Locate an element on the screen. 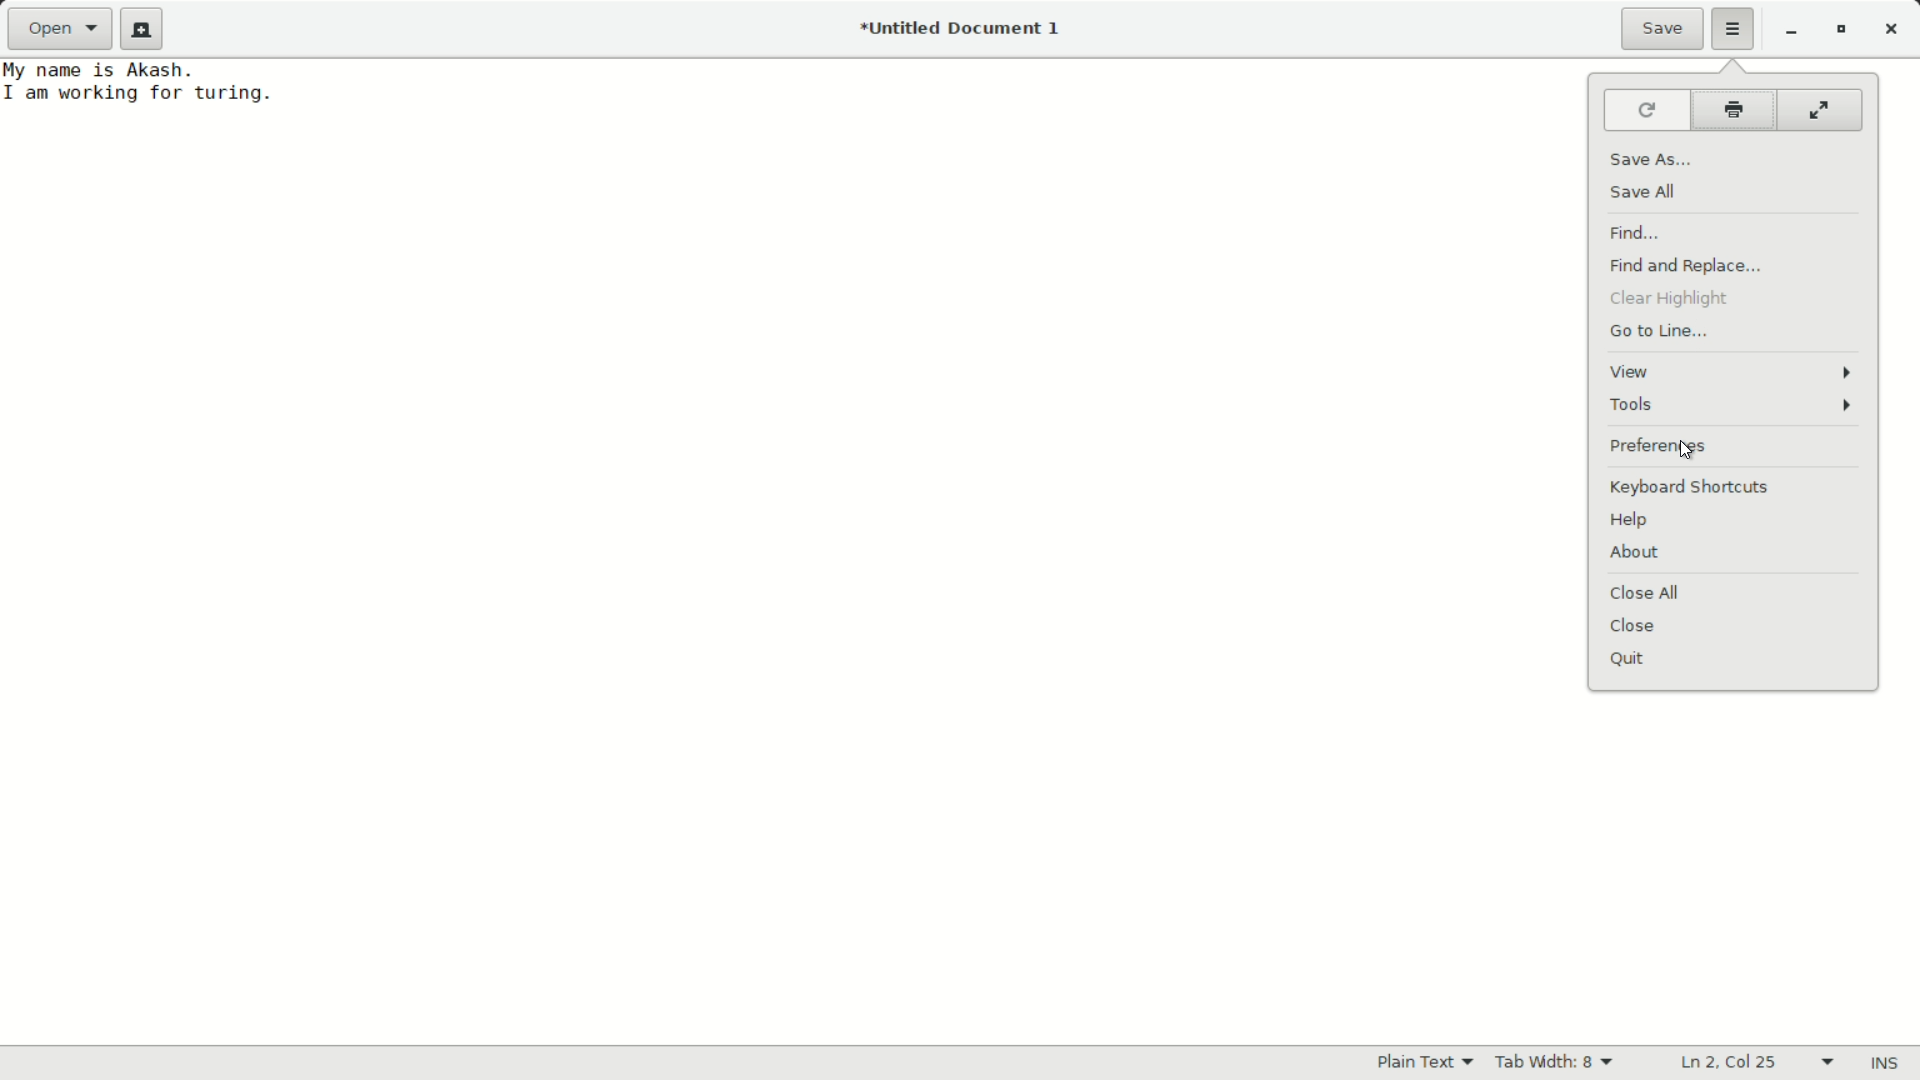 Image resolution: width=1920 pixels, height=1080 pixels. view is located at coordinates (1733, 372).